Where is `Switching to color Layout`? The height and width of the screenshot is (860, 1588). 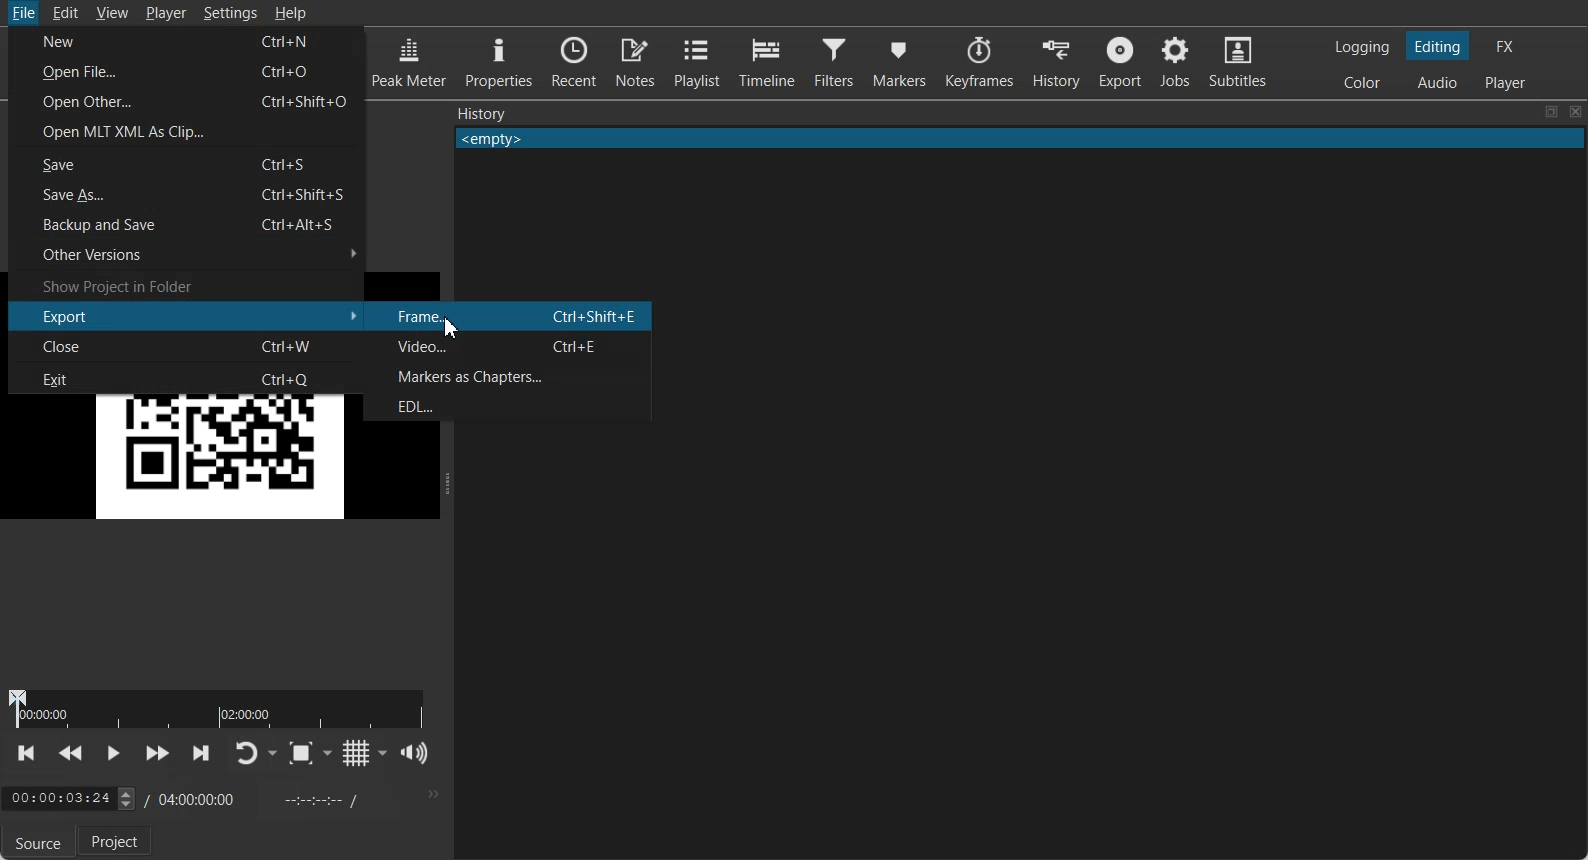 Switching to color Layout is located at coordinates (1362, 83).